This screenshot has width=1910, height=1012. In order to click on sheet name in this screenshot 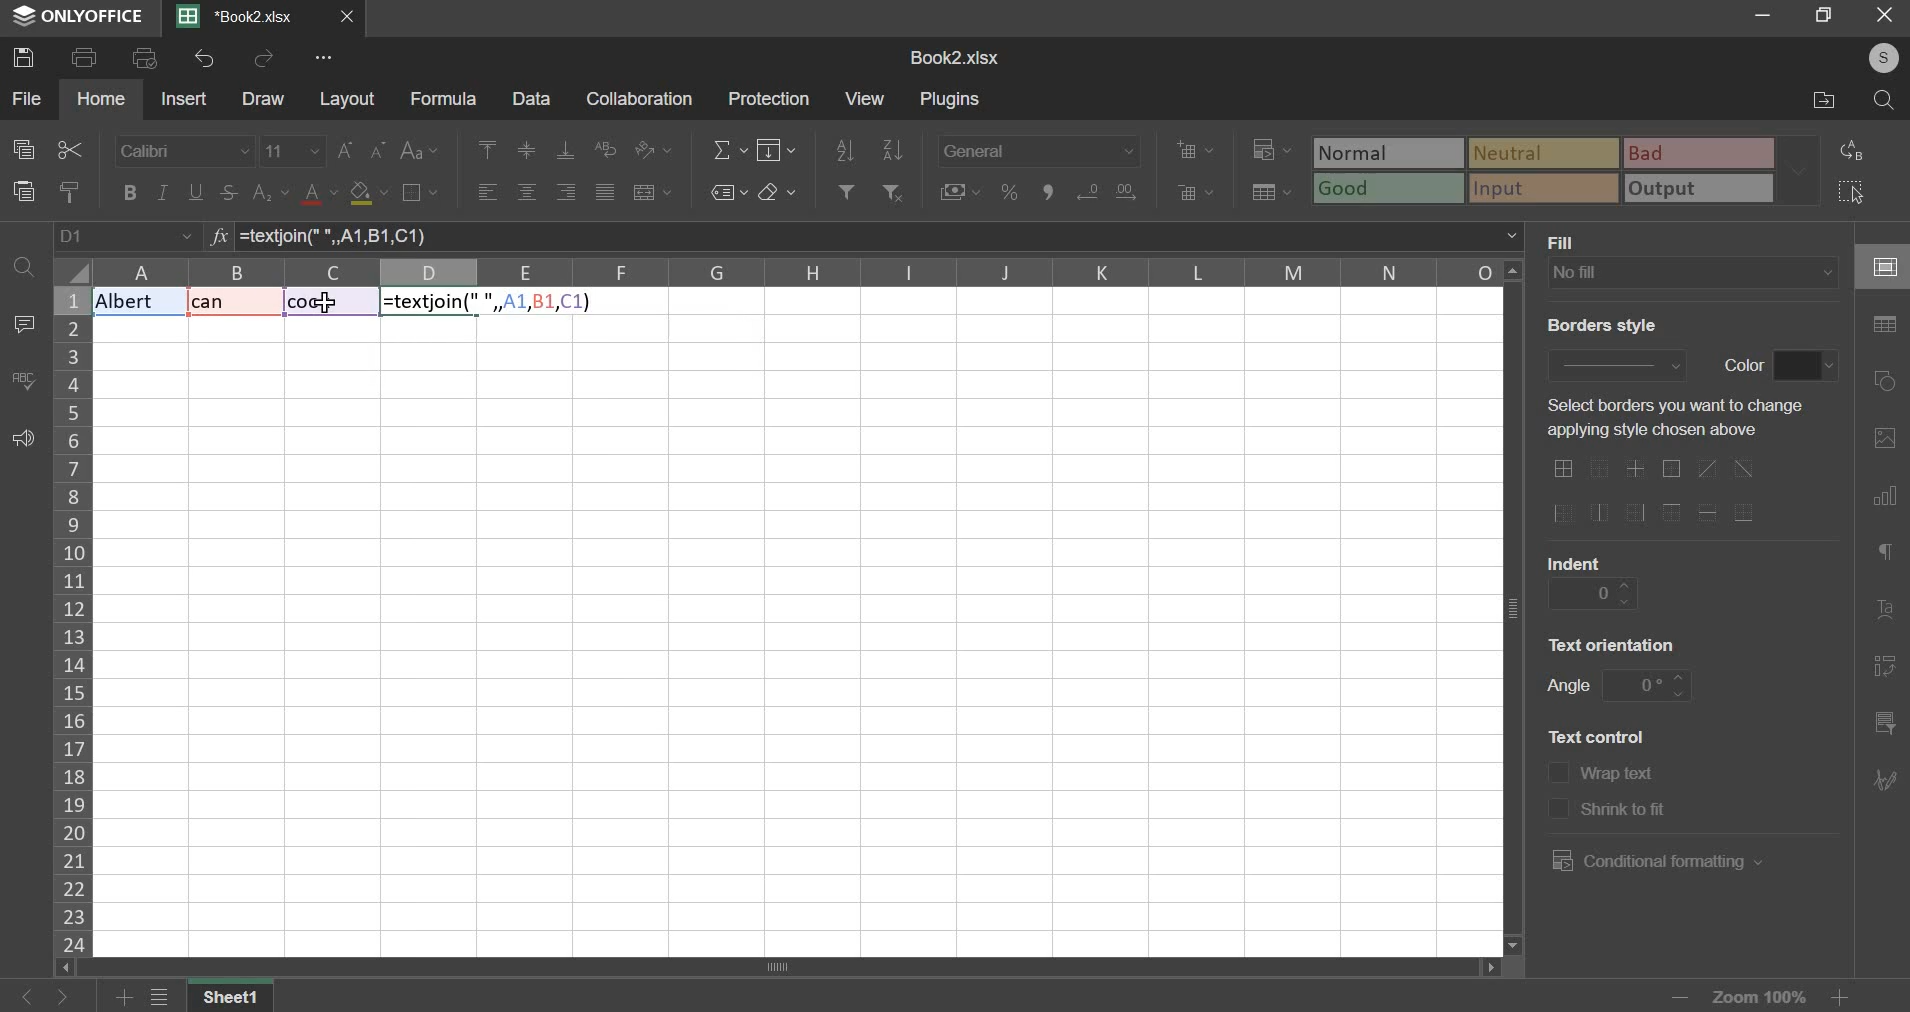, I will do `click(237, 998)`.